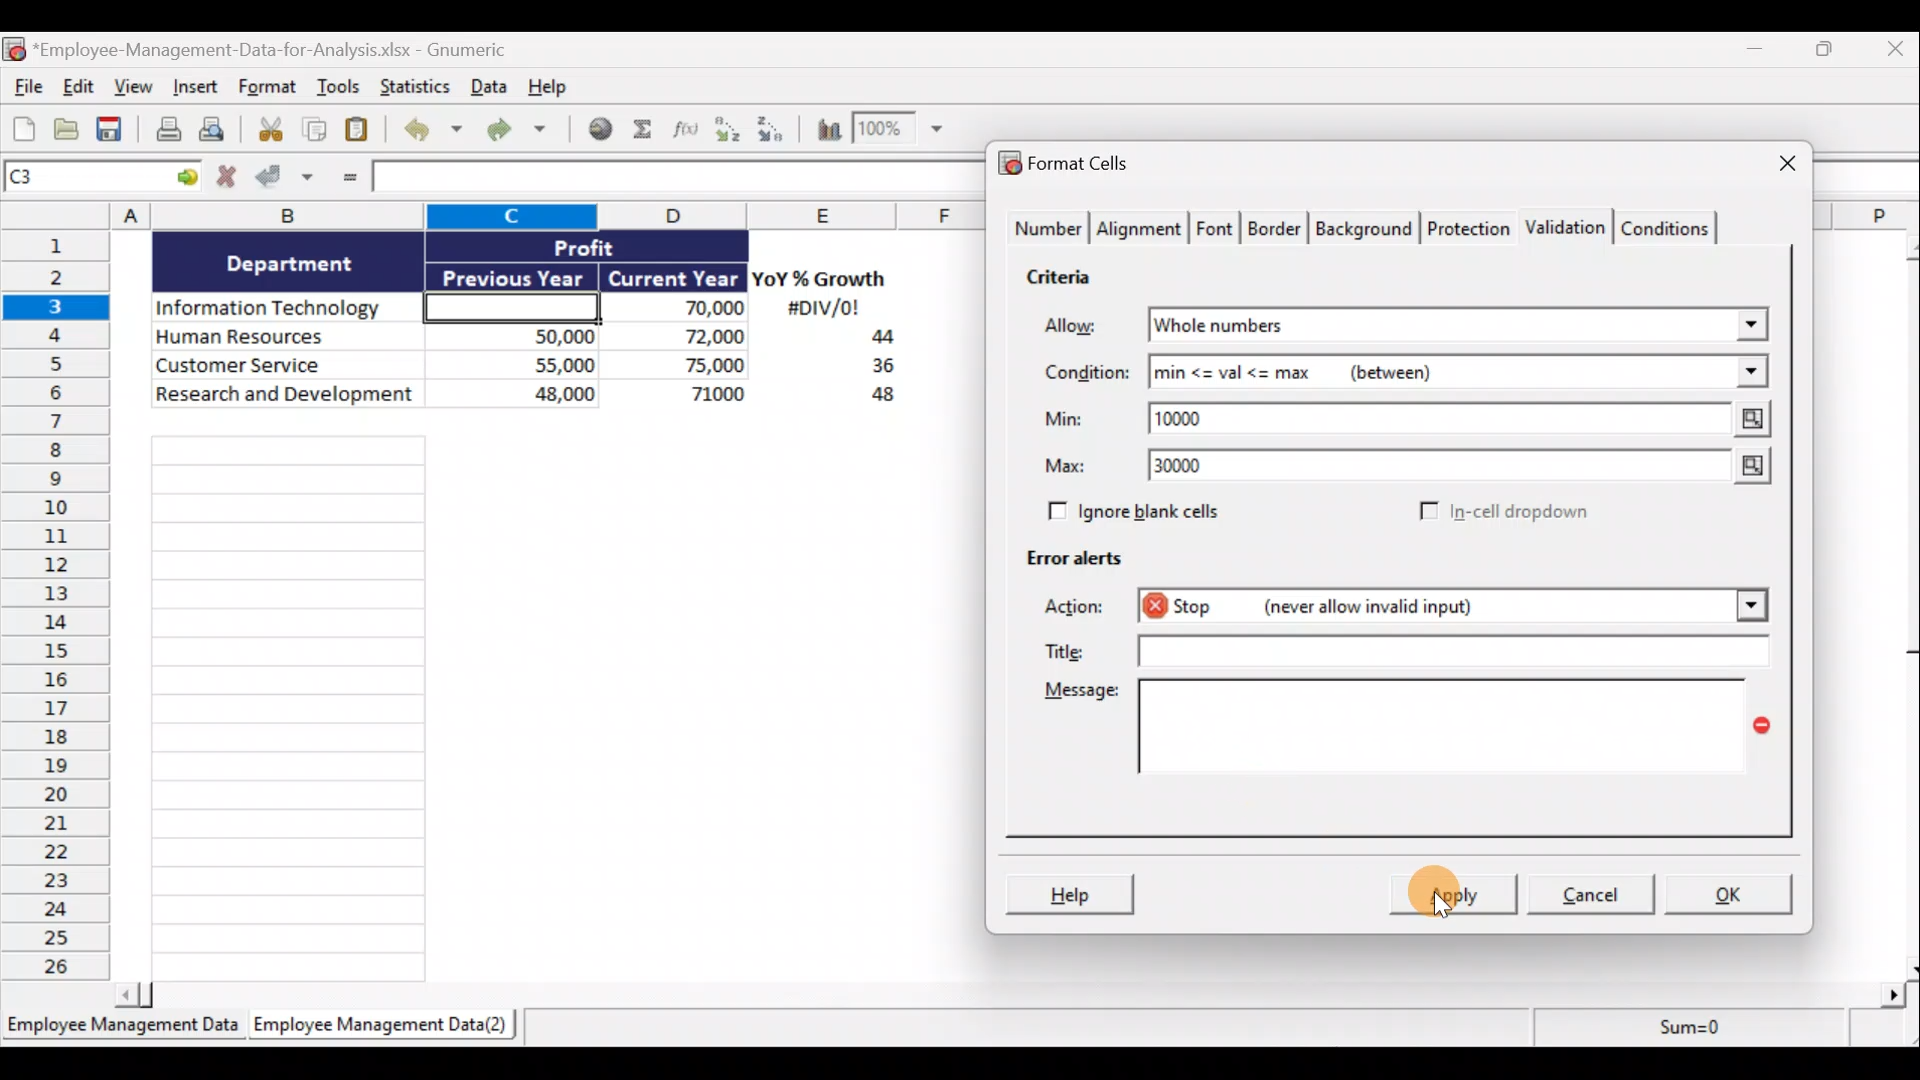 The width and height of the screenshot is (1920, 1080). What do you see at coordinates (1163, 512) in the screenshot?
I see `Ignore blank cells` at bounding box center [1163, 512].